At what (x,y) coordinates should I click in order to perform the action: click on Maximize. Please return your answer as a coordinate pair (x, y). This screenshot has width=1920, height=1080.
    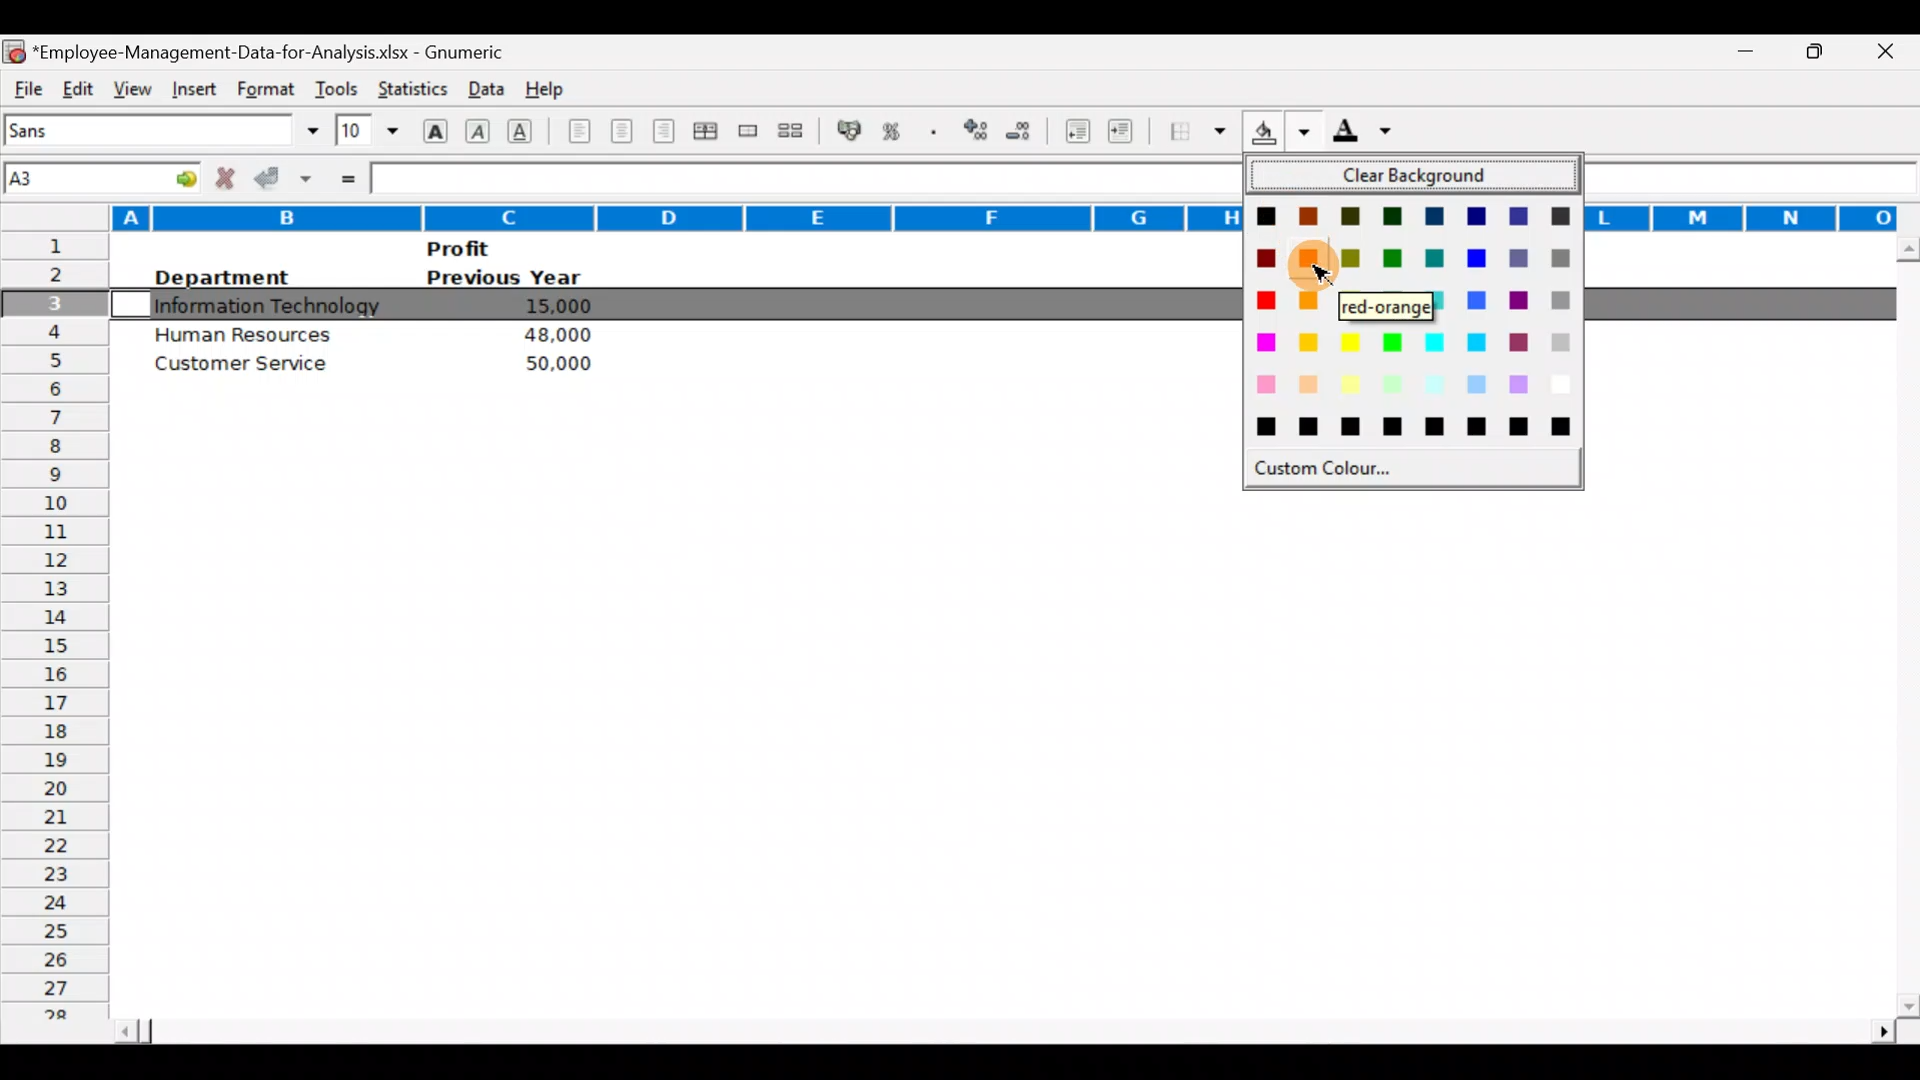
    Looking at the image, I should click on (1823, 49).